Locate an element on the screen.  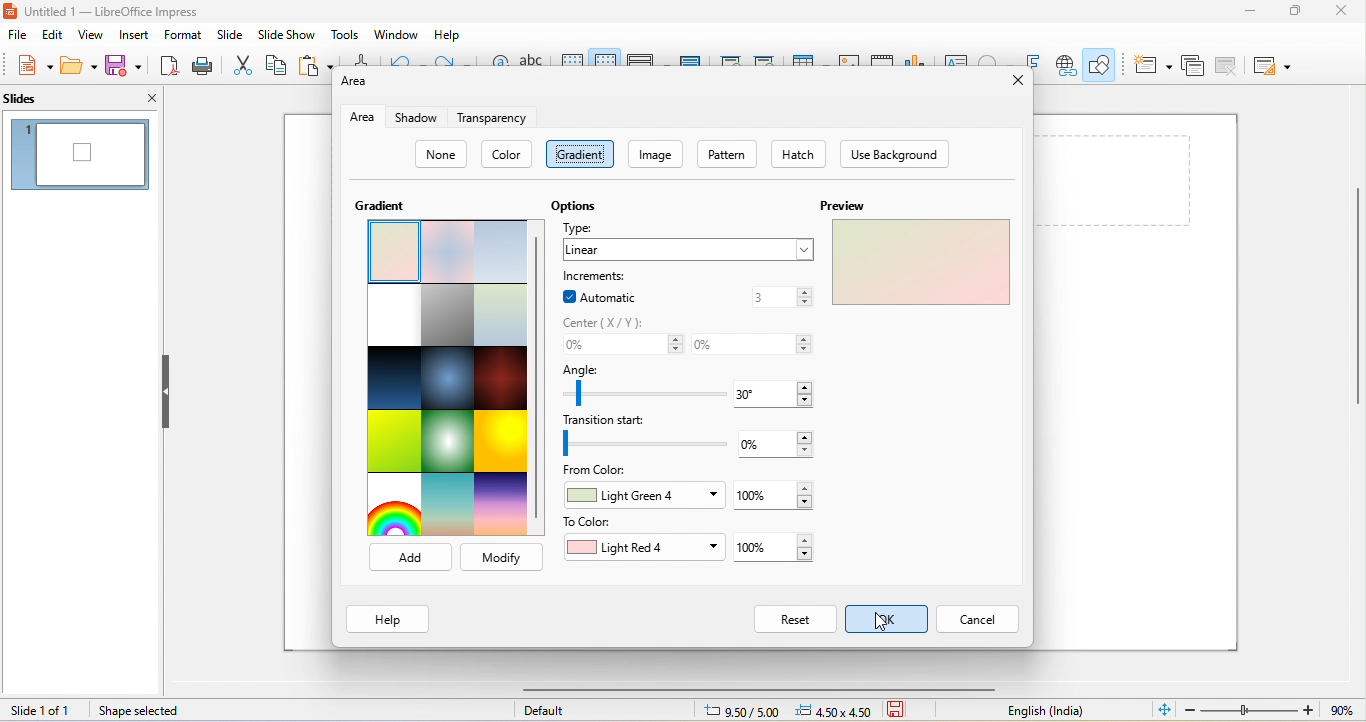
gradient is located at coordinates (388, 204).